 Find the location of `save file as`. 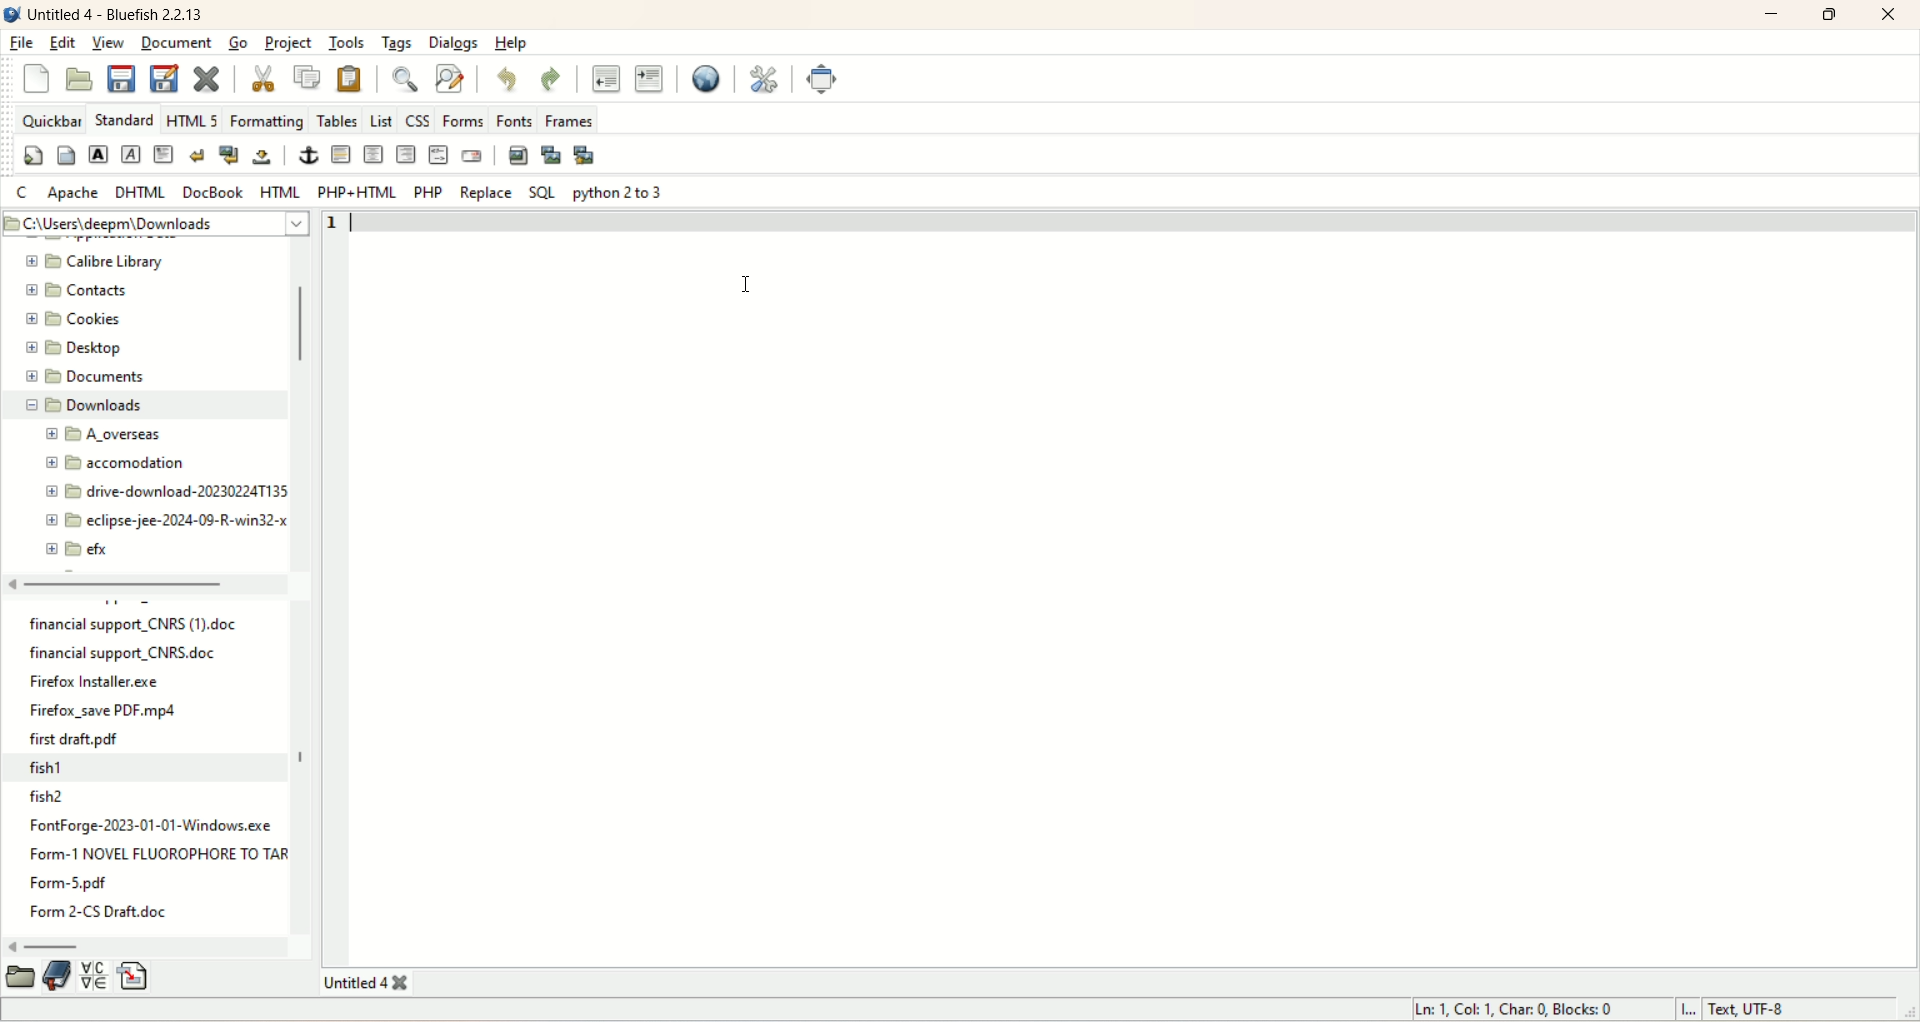

save file as is located at coordinates (163, 82).